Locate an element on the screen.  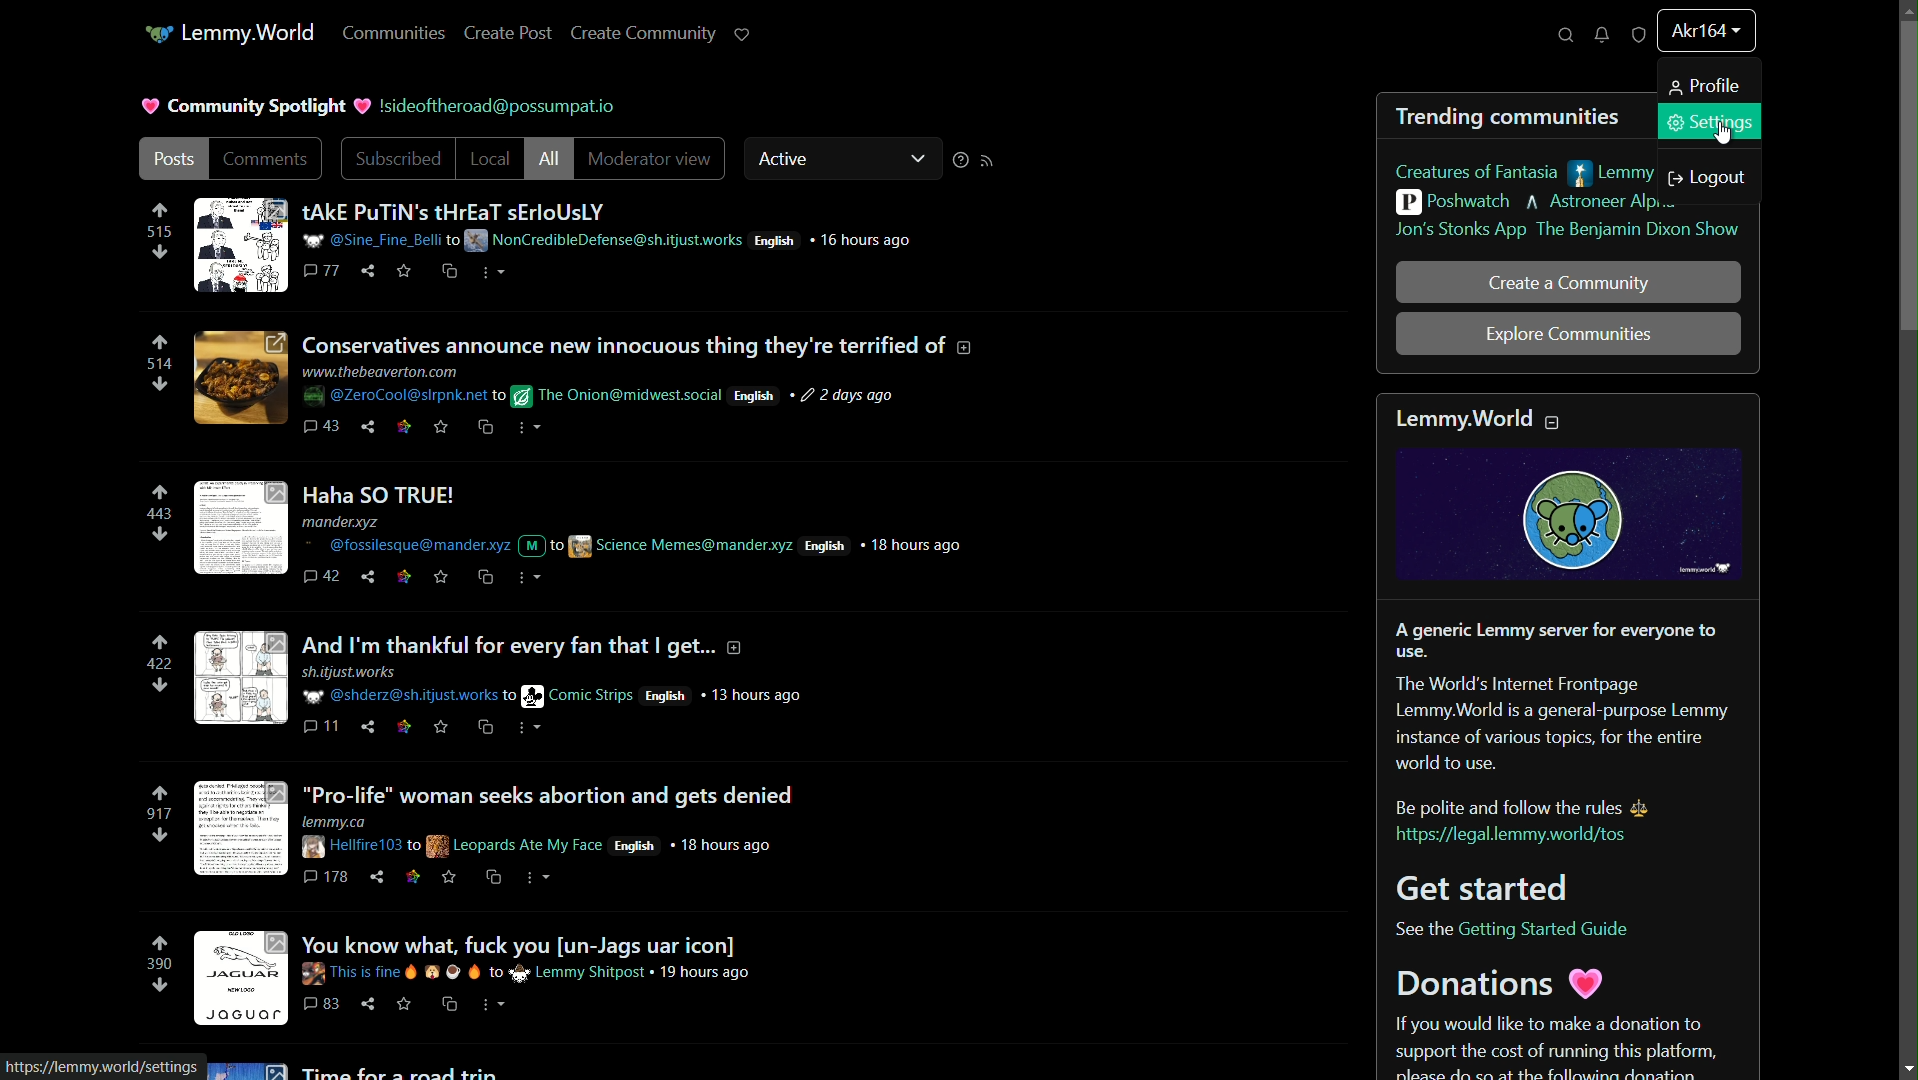
upvote is located at coordinates (159, 494).